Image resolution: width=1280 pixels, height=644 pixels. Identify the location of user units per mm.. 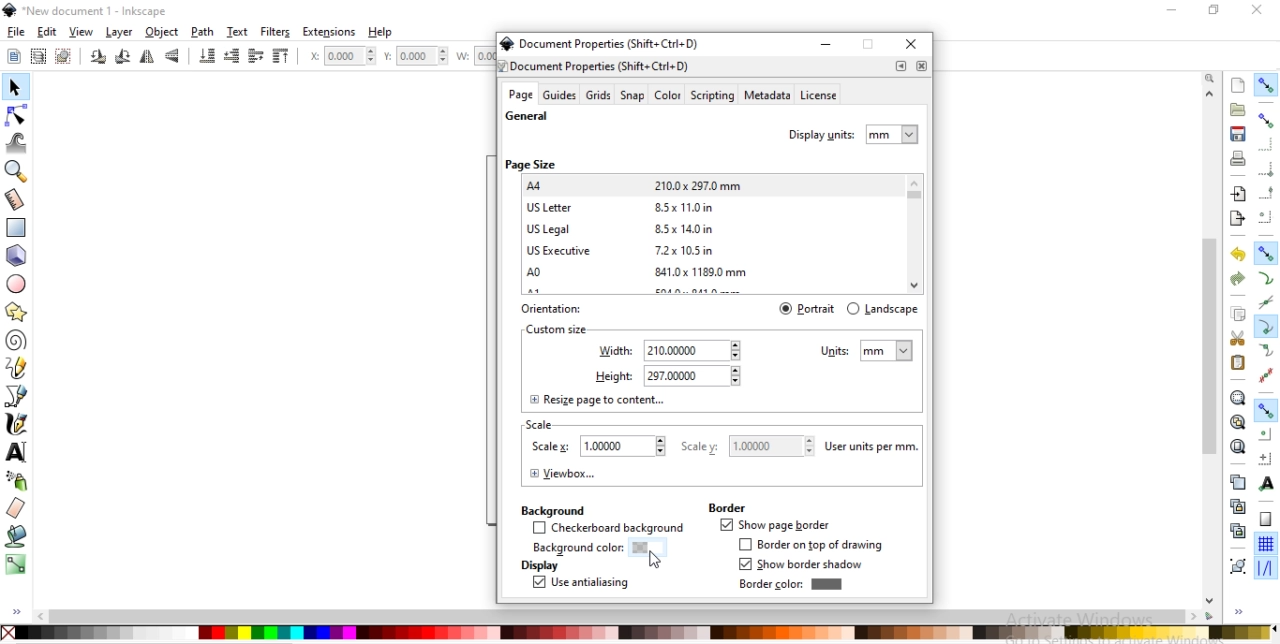
(877, 447).